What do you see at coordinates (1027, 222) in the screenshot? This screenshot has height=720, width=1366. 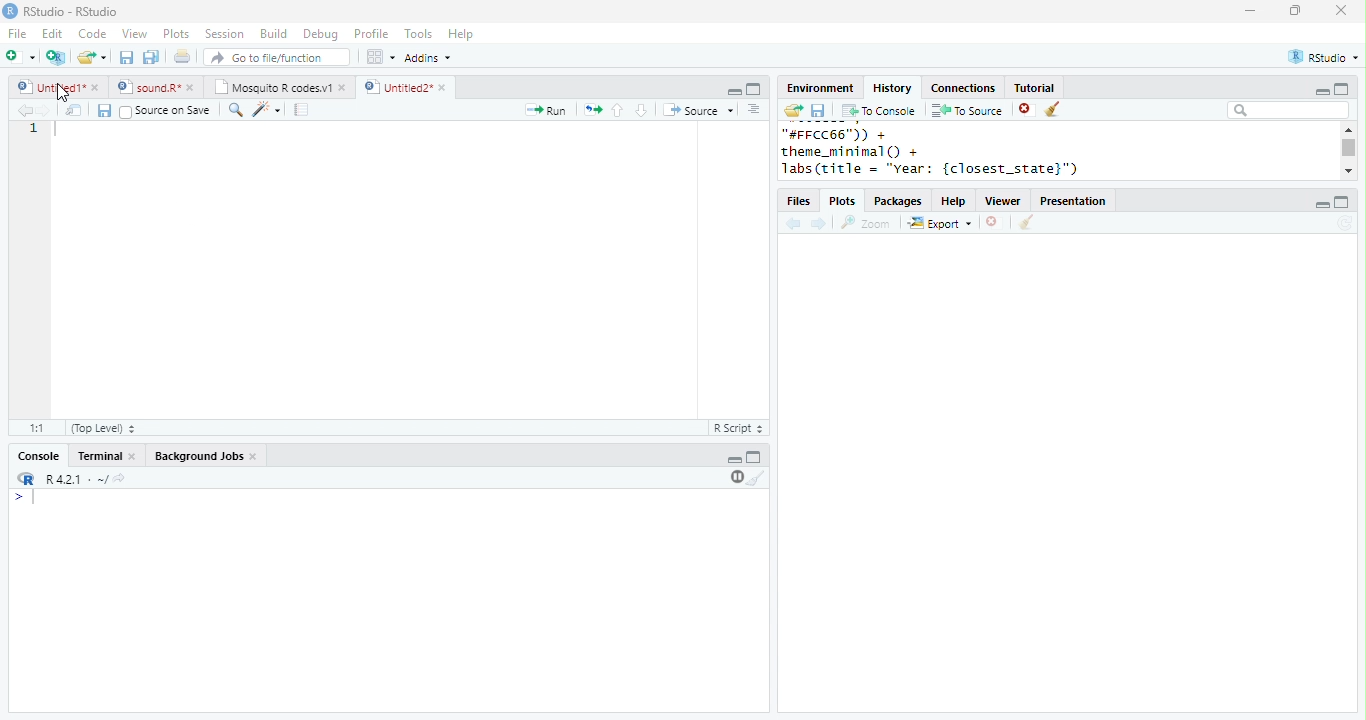 I see `clear` at bounding box center [1027, 222].